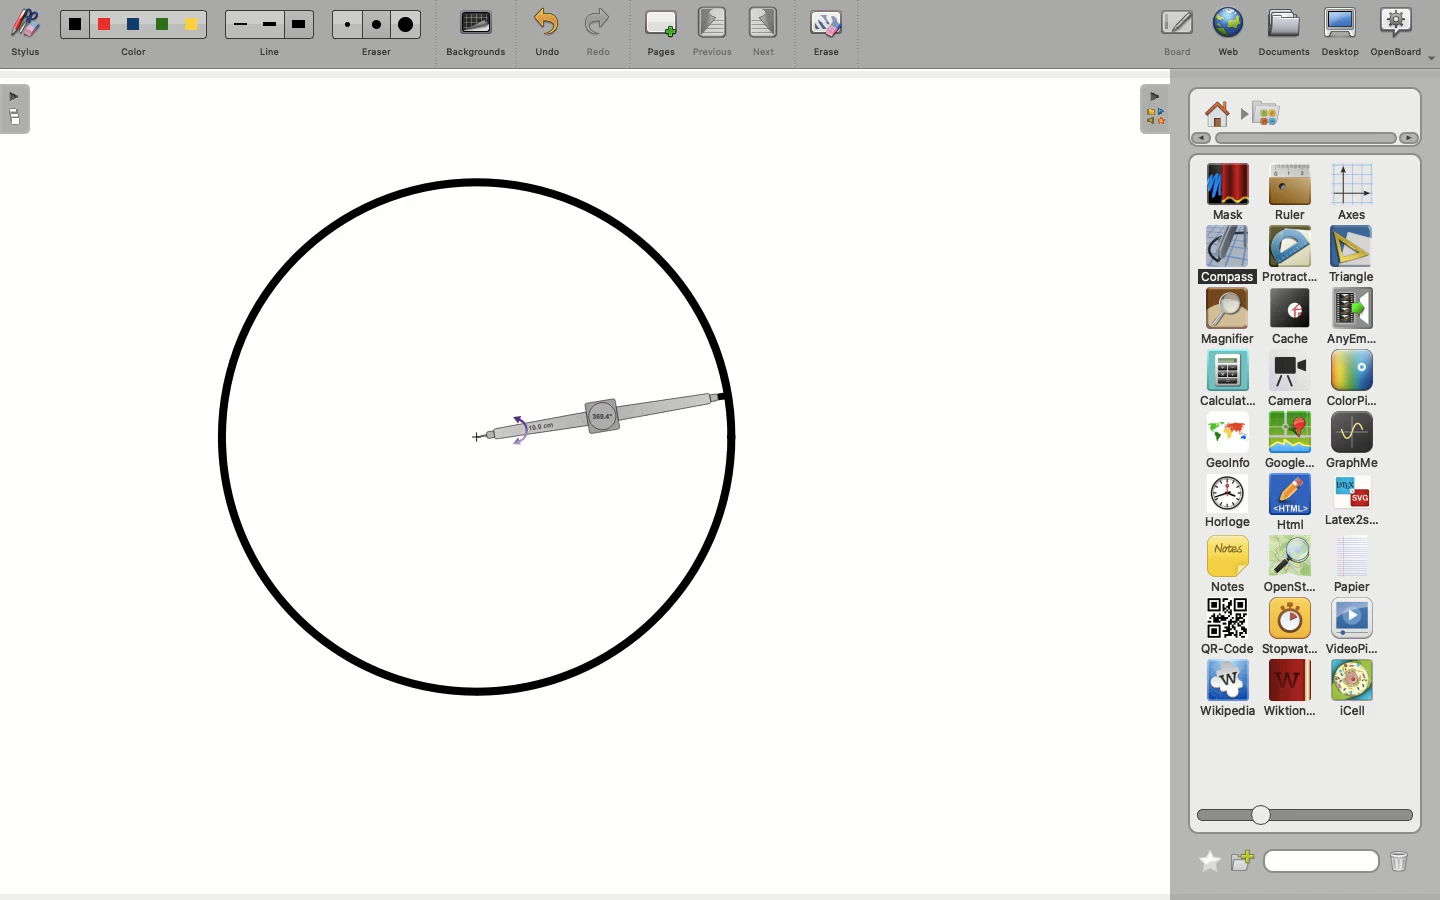 The height and width of the screenshot is (900, 1440). Describe the element at coordinates (1176, 33) in the screenshot. I see `Board` at that location.